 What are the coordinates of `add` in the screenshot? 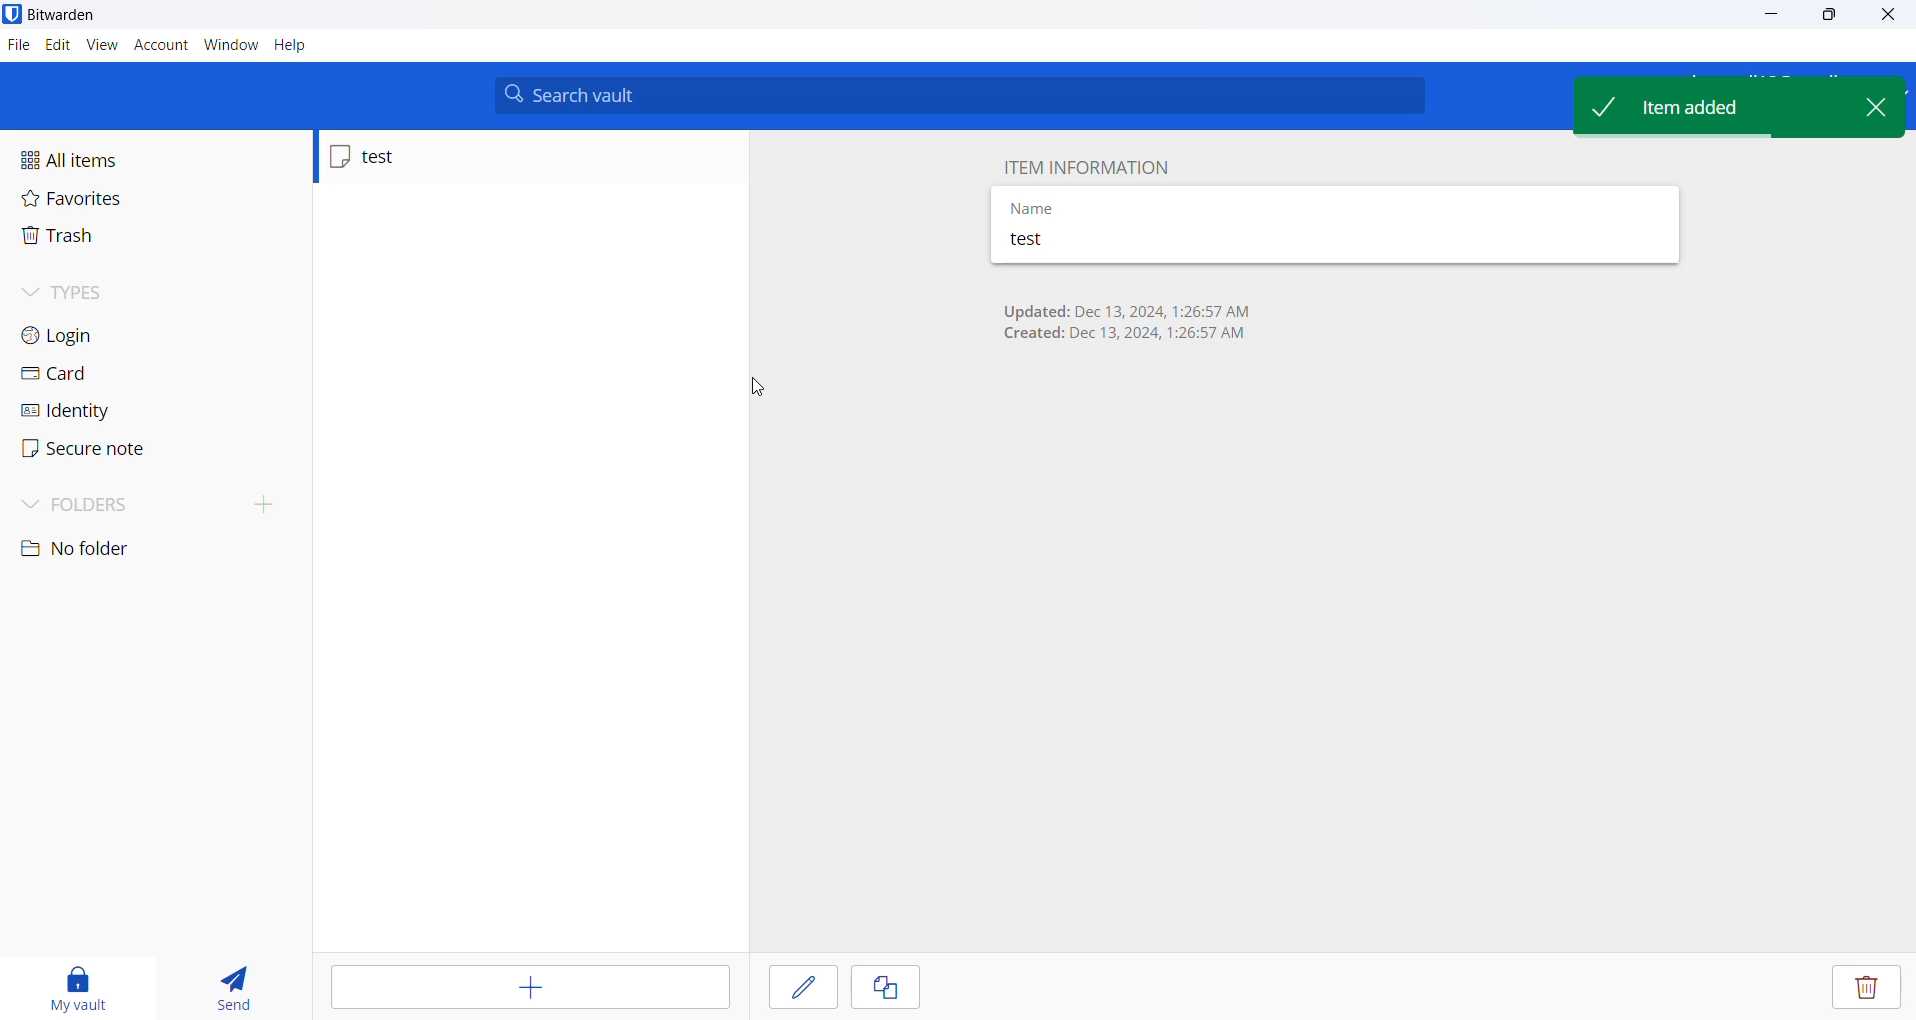 It's located at (522, 987).